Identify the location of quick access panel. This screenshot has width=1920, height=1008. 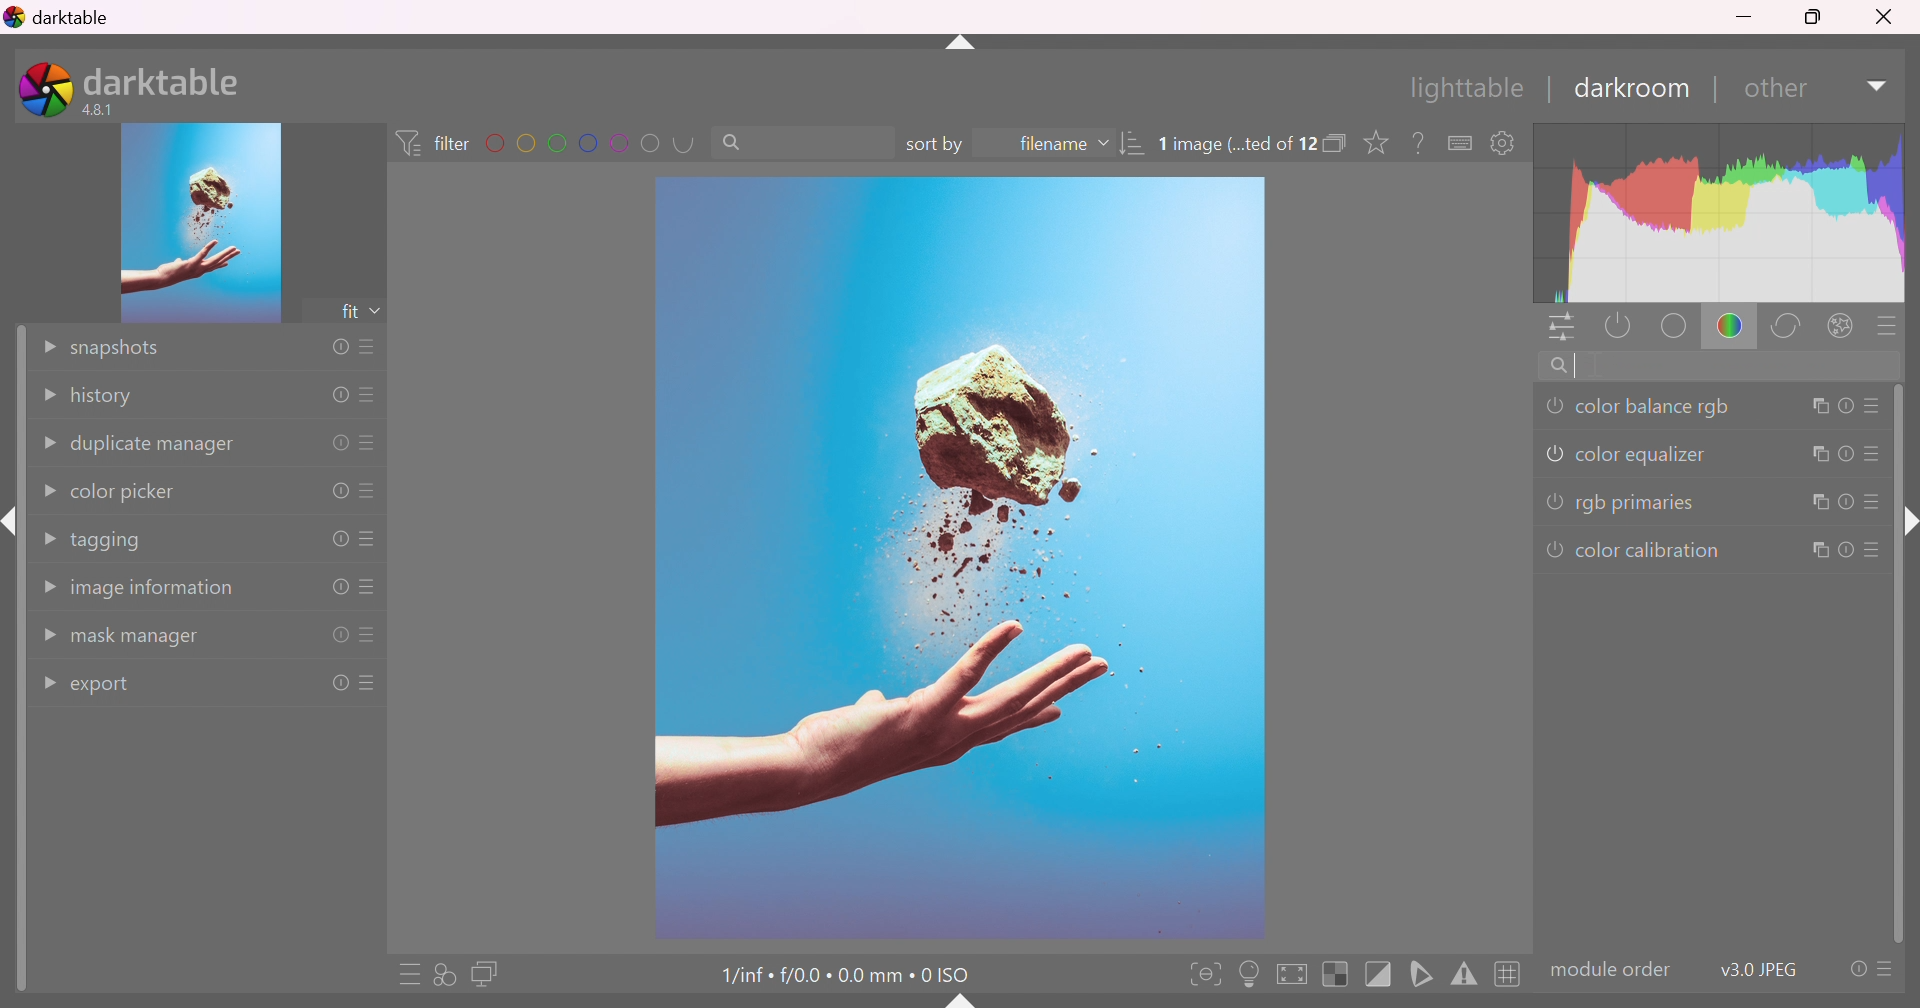
(1562, 325).